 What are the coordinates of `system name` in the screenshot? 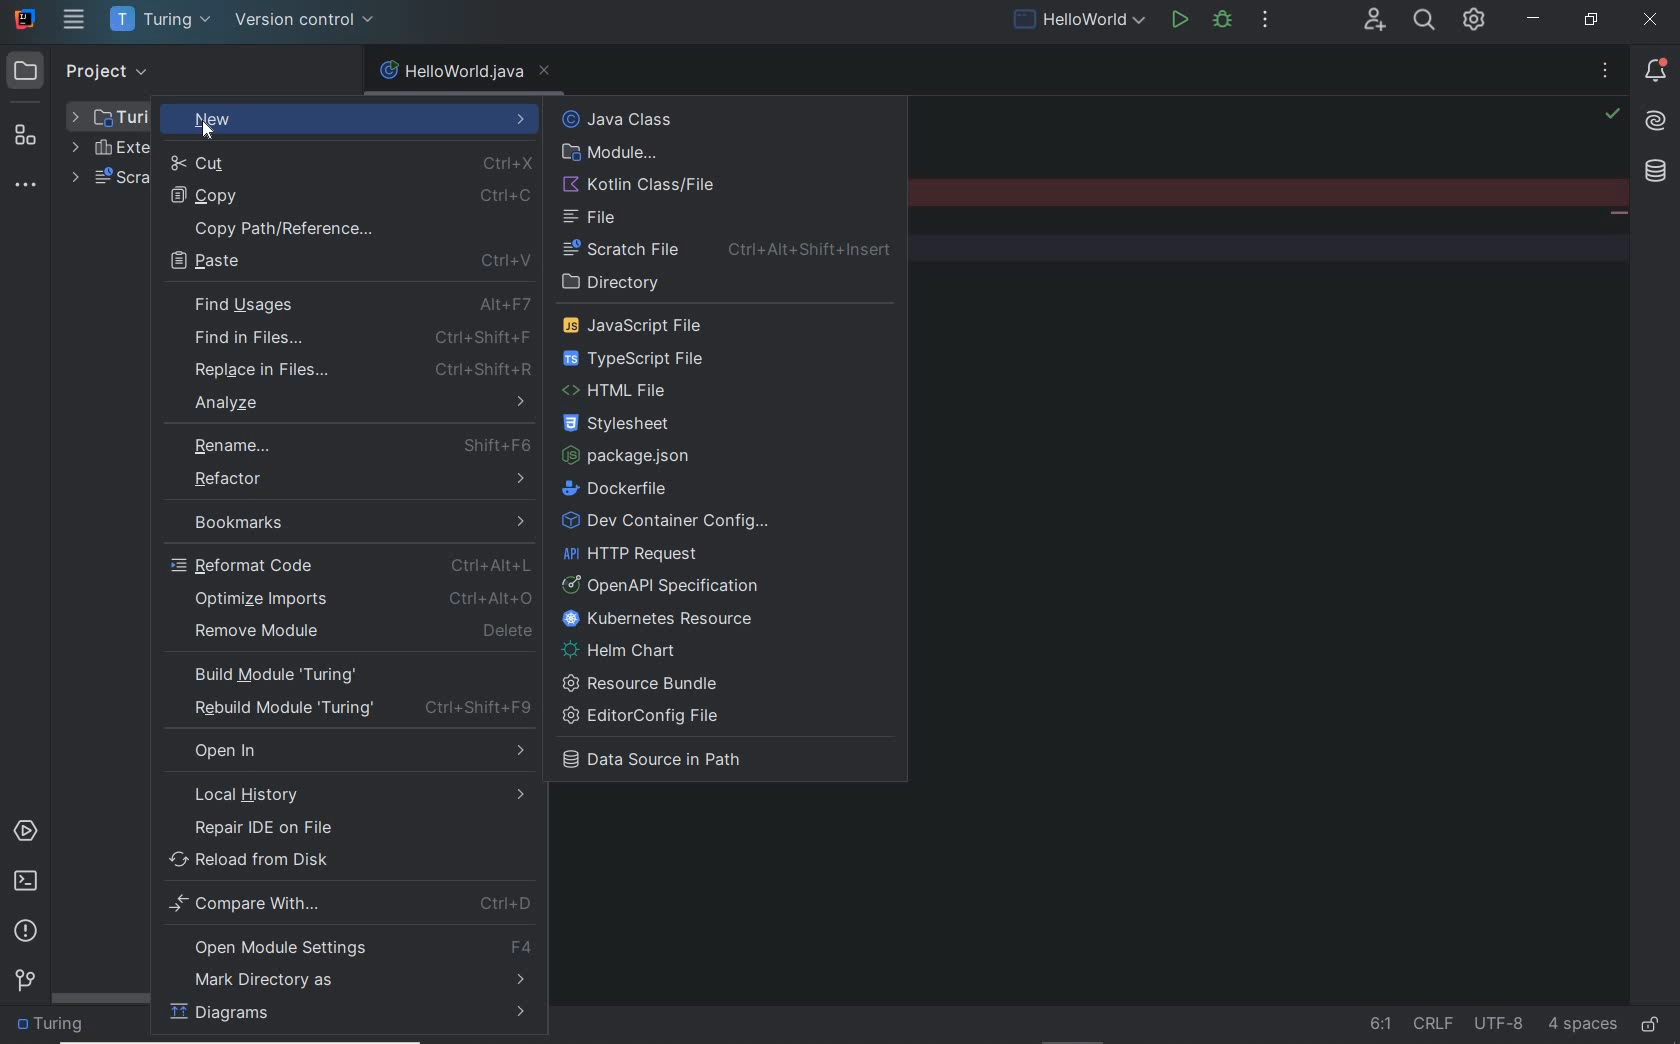 It's located at (25, 19).